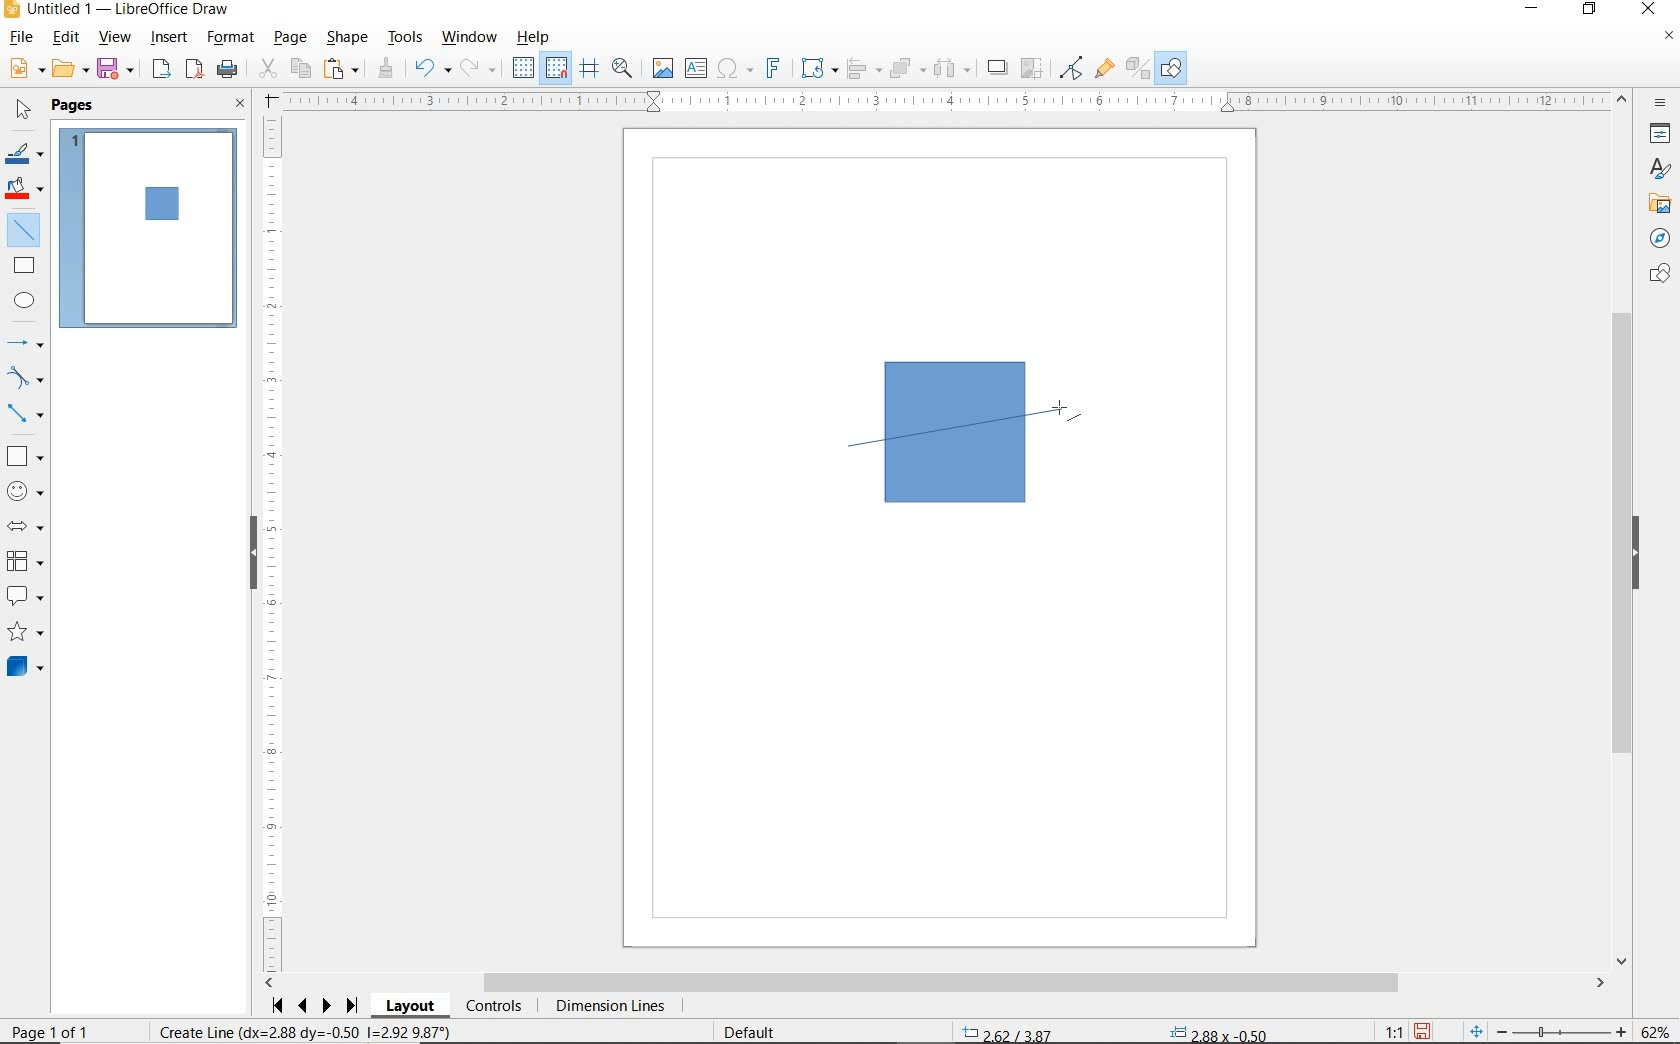 The image size is (1680, 1044). Describe the element at coordinates (292, 38) in the screenshot. I see `PAGE` at that location.